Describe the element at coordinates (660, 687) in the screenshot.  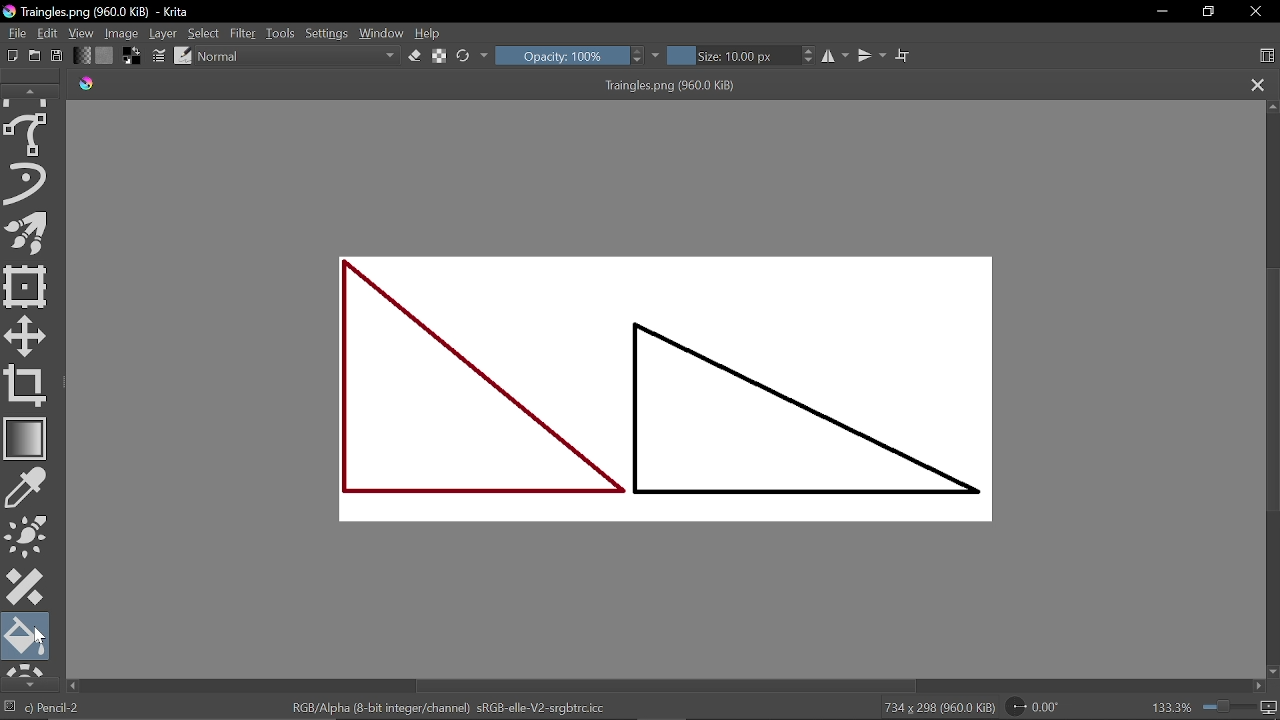
I see `Horizontal scrollbar` at that location.